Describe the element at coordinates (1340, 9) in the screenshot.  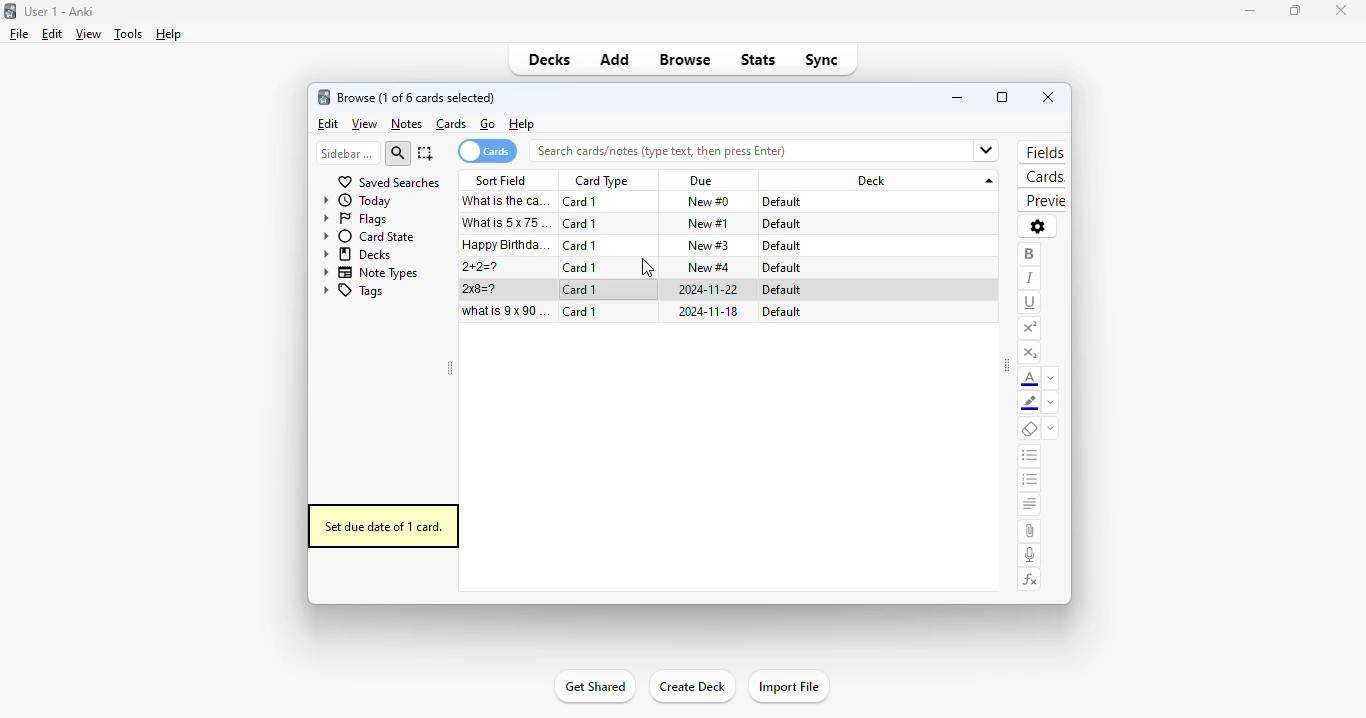
I see `close` at that location.